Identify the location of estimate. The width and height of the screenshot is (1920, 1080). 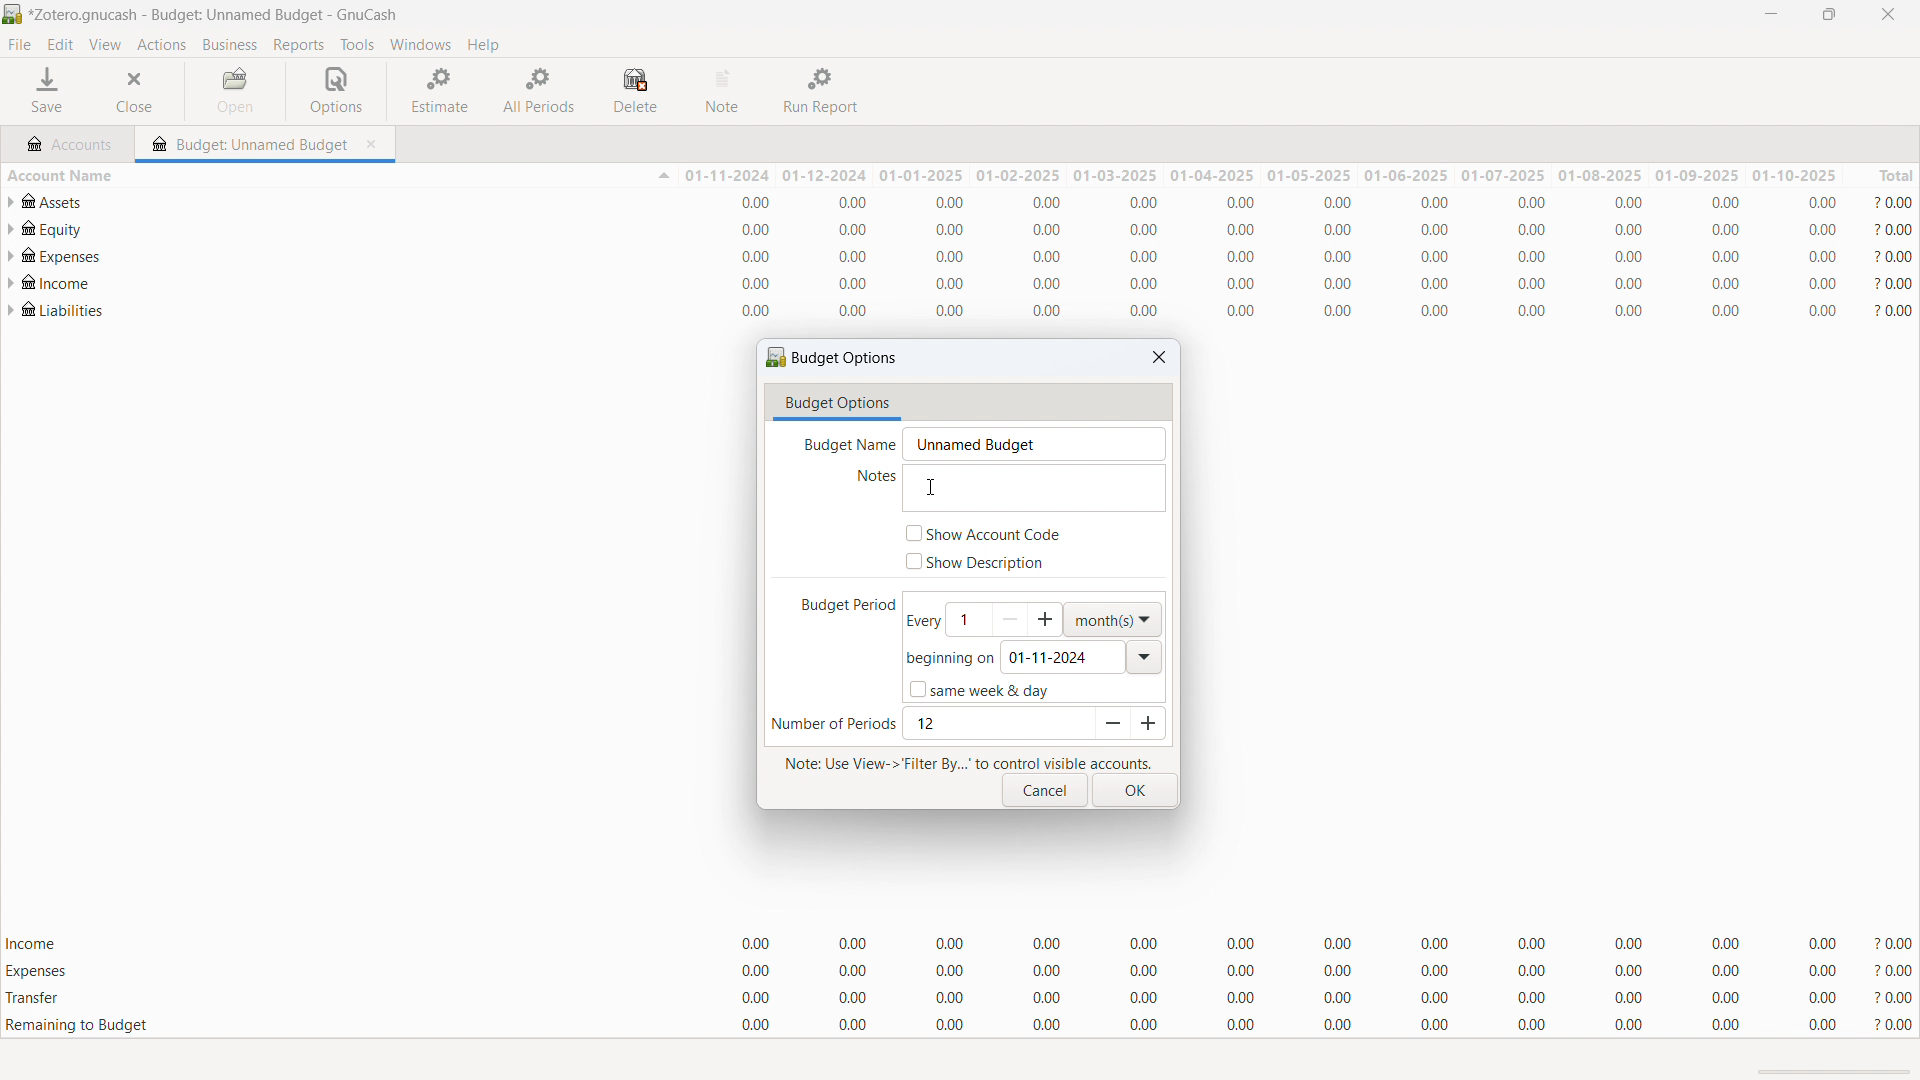
(442, 89).